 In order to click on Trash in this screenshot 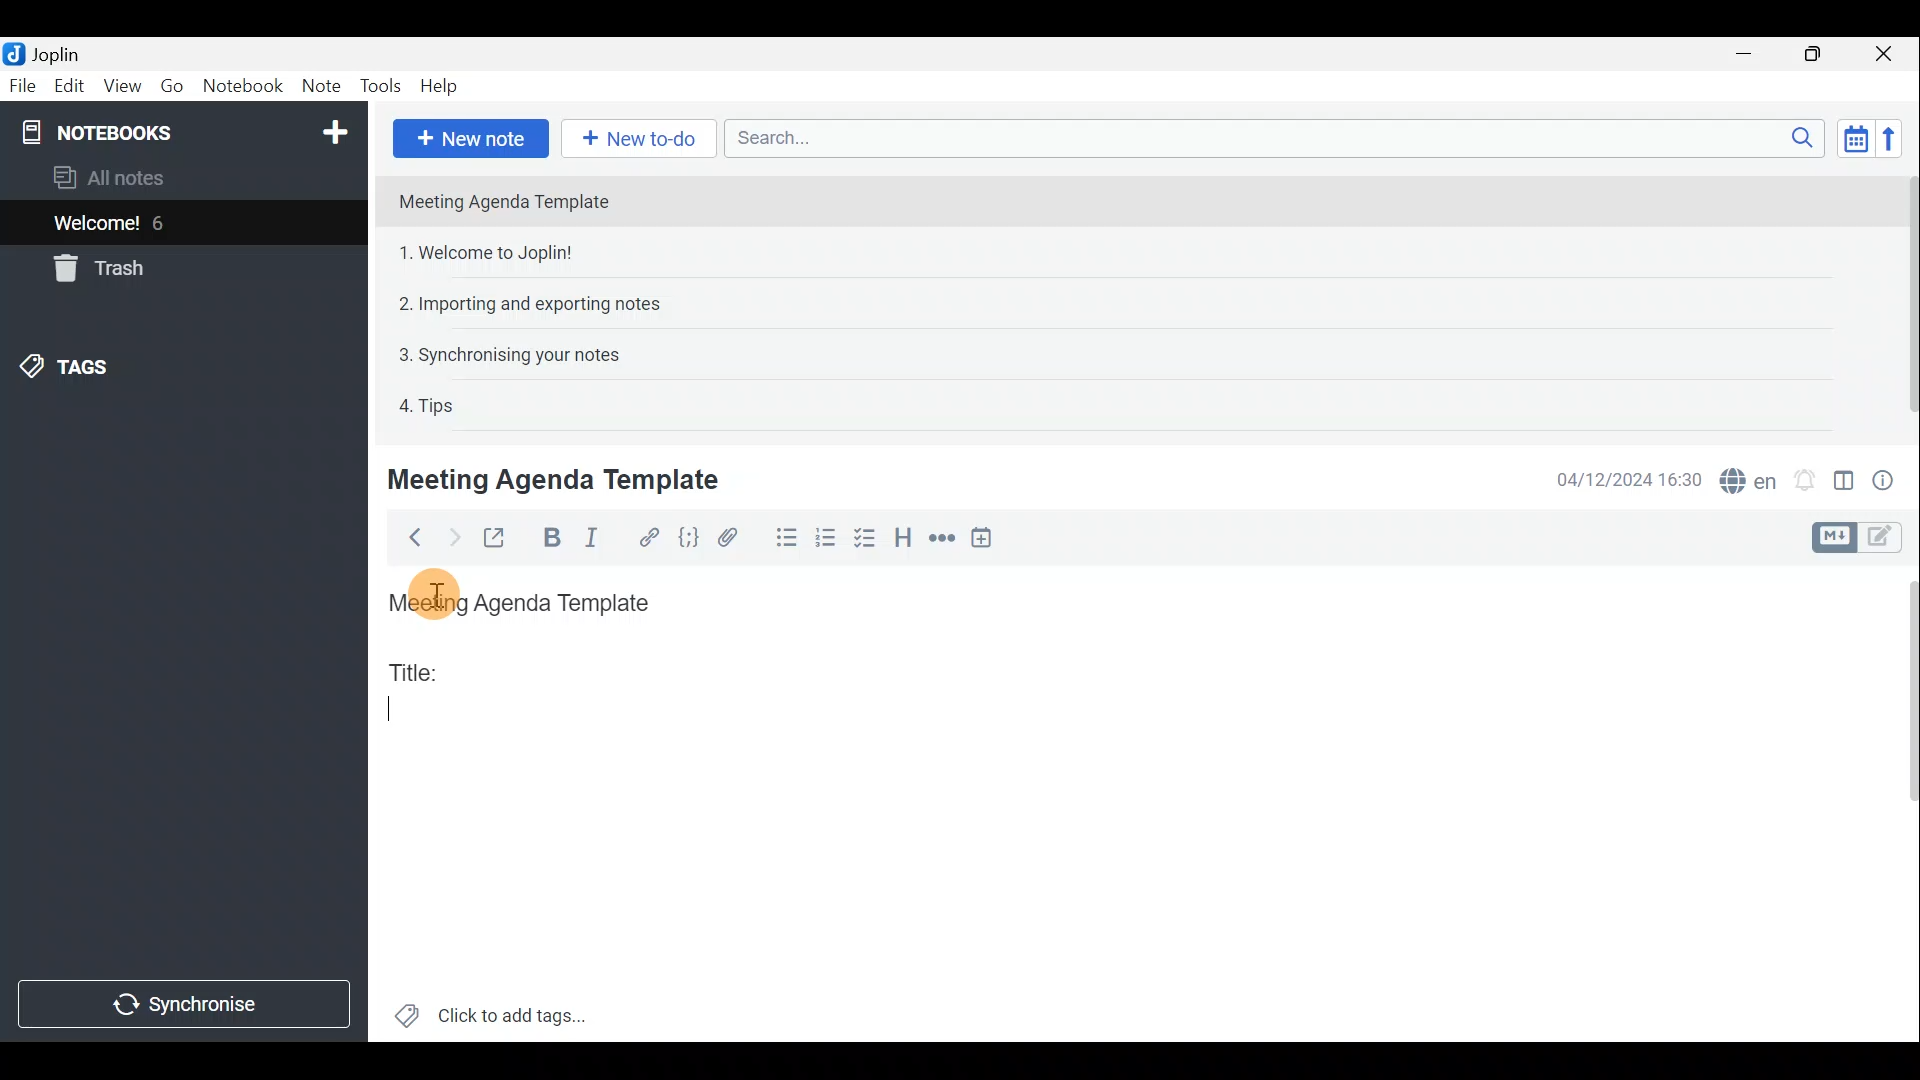, I will do `click(95, 268)`.